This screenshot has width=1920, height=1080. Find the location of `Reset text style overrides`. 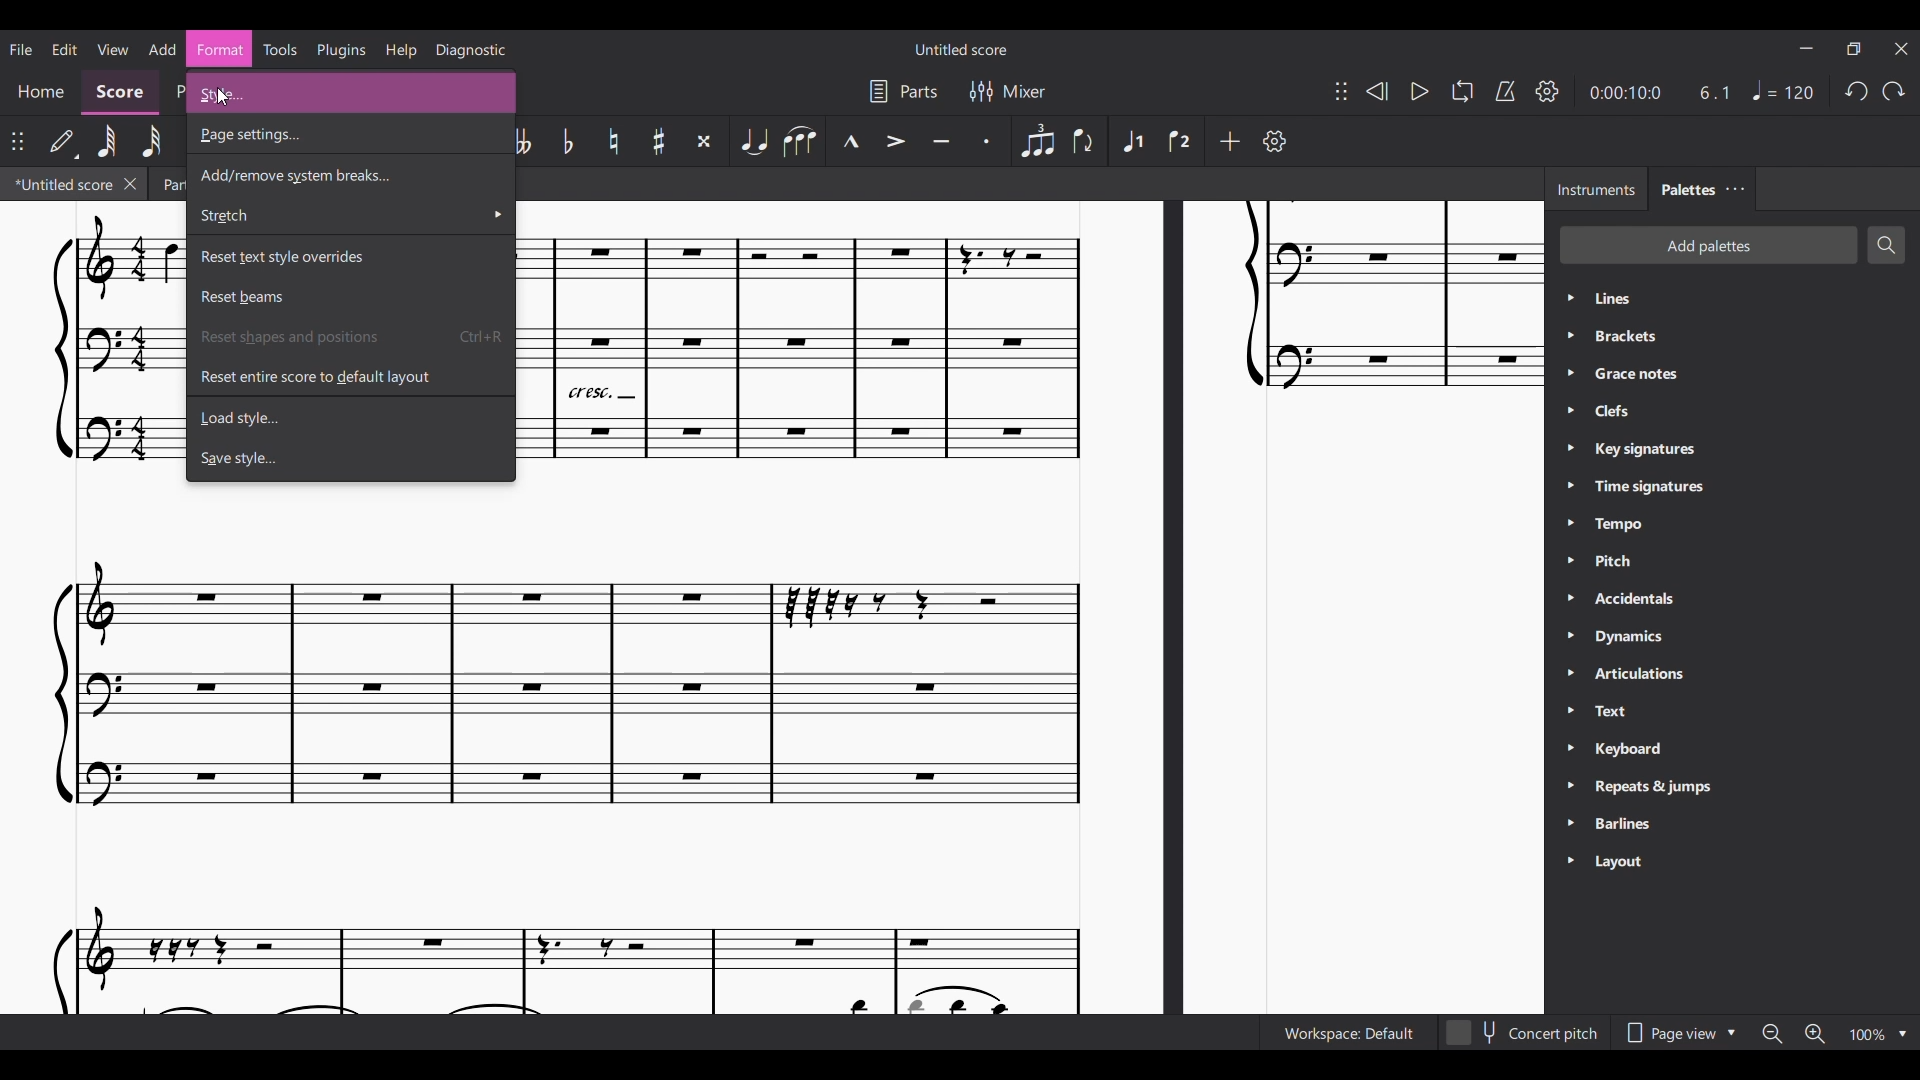

Reset text style overrides is located at coordinates (349, 254).